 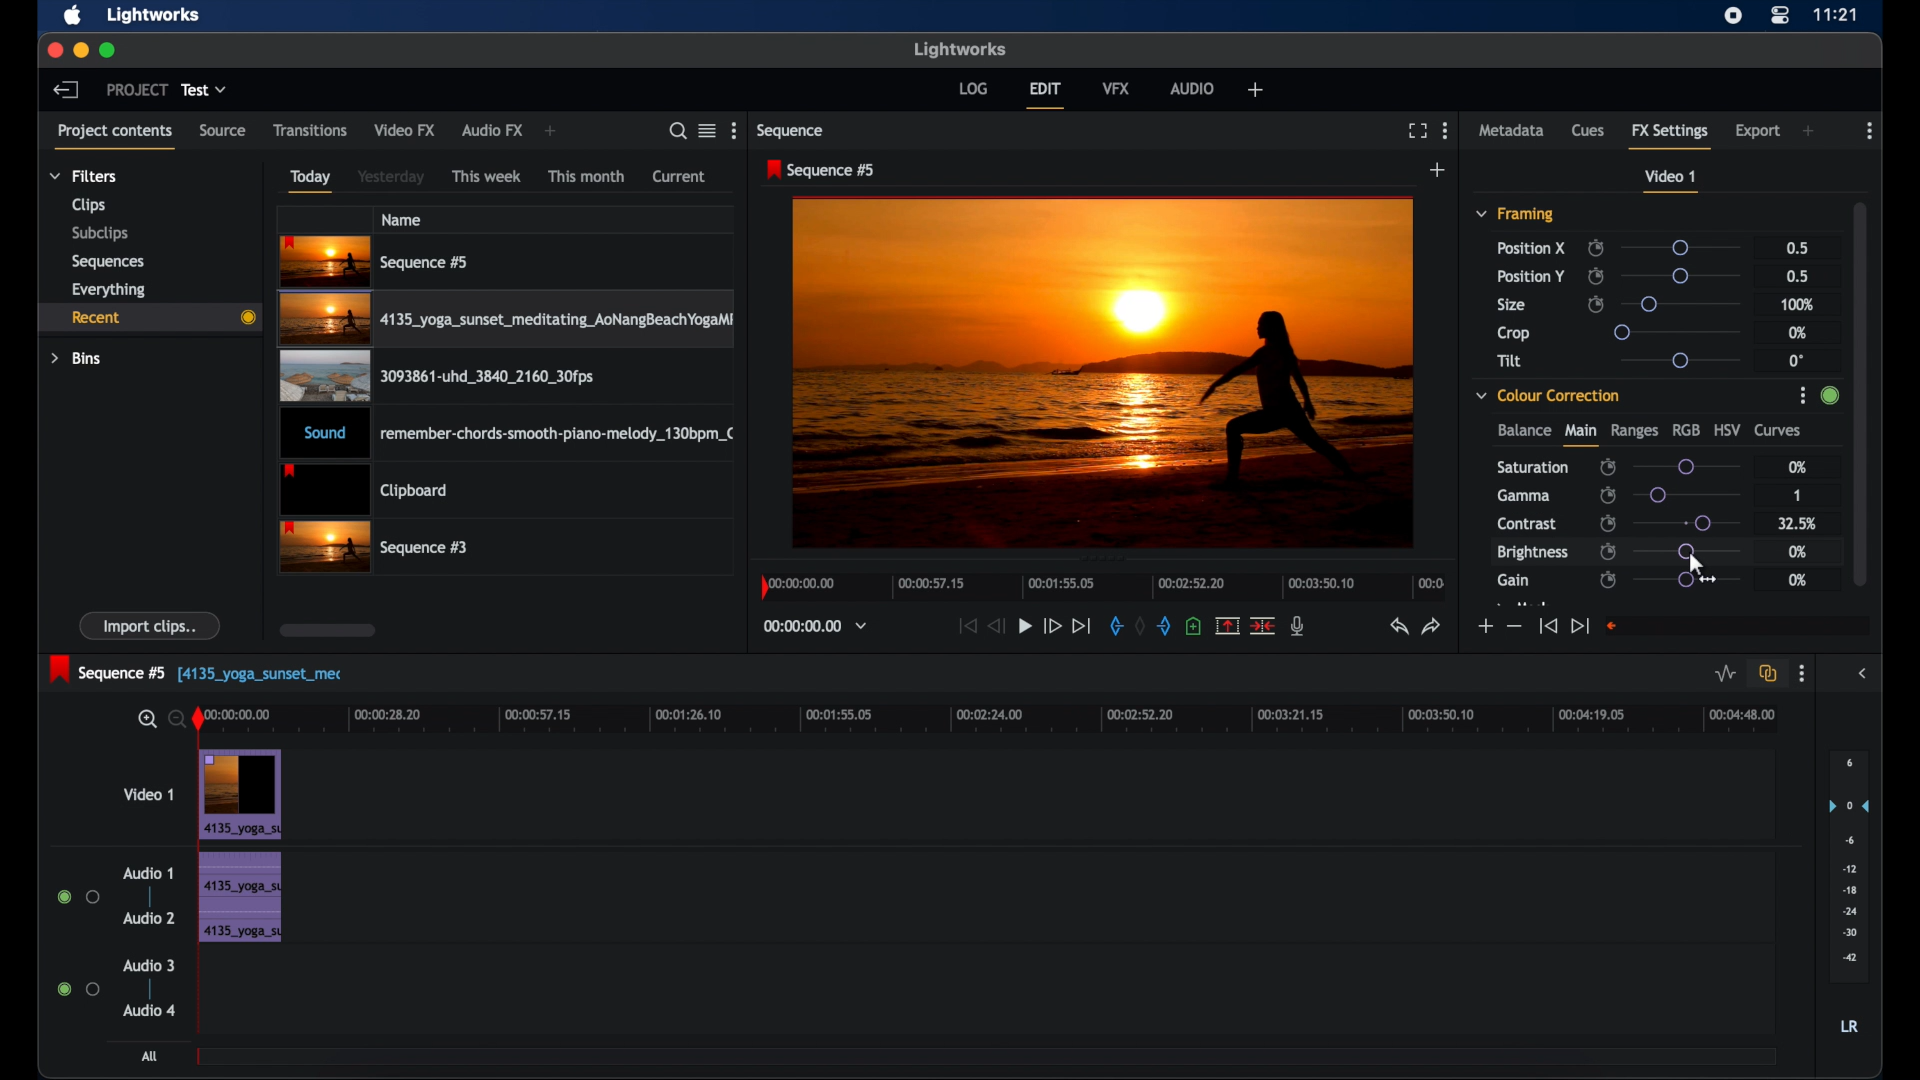 I want to click on tilt, so click(x=1510, y=361).